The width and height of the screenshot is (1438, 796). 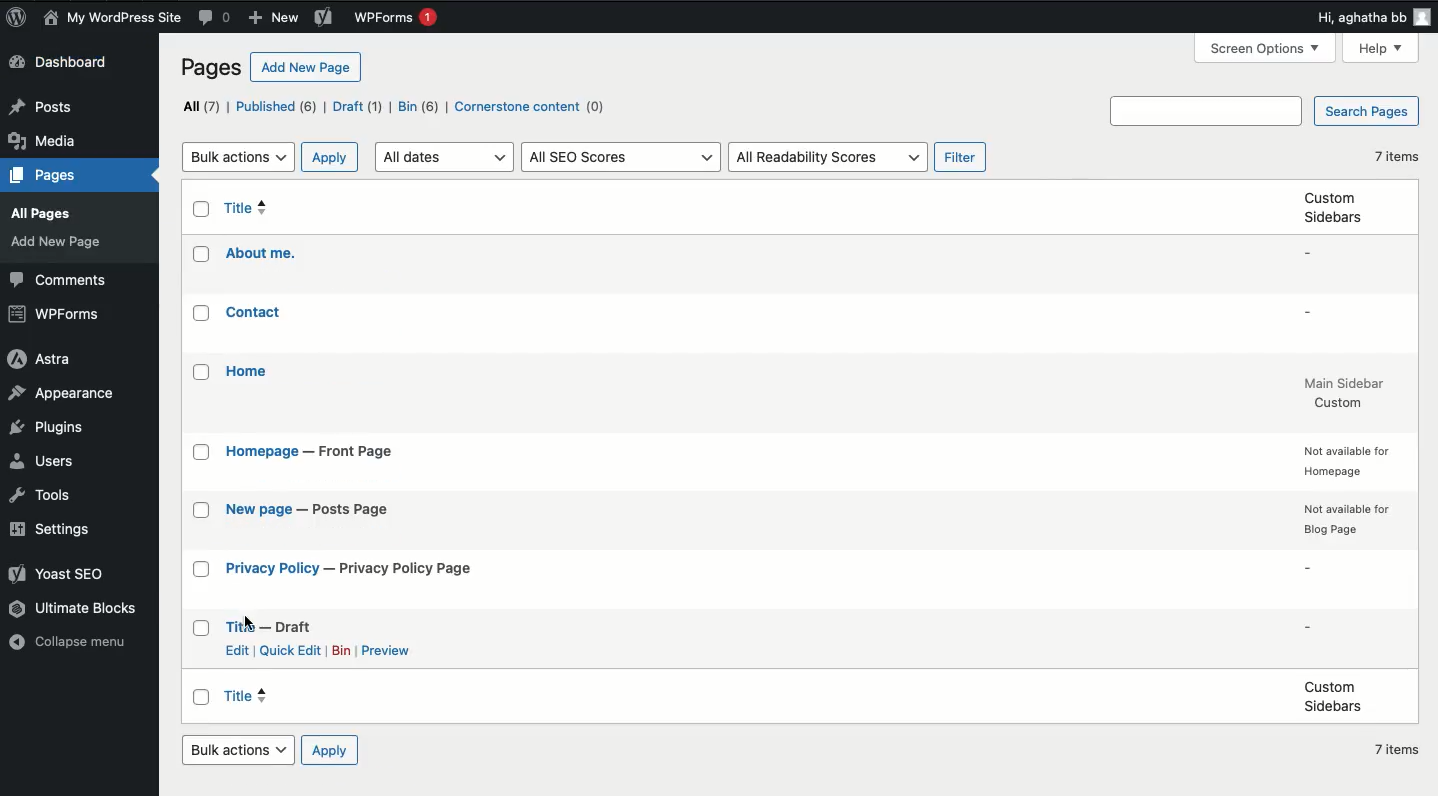 I want to click on Appearance, so click(x=61, y=394).